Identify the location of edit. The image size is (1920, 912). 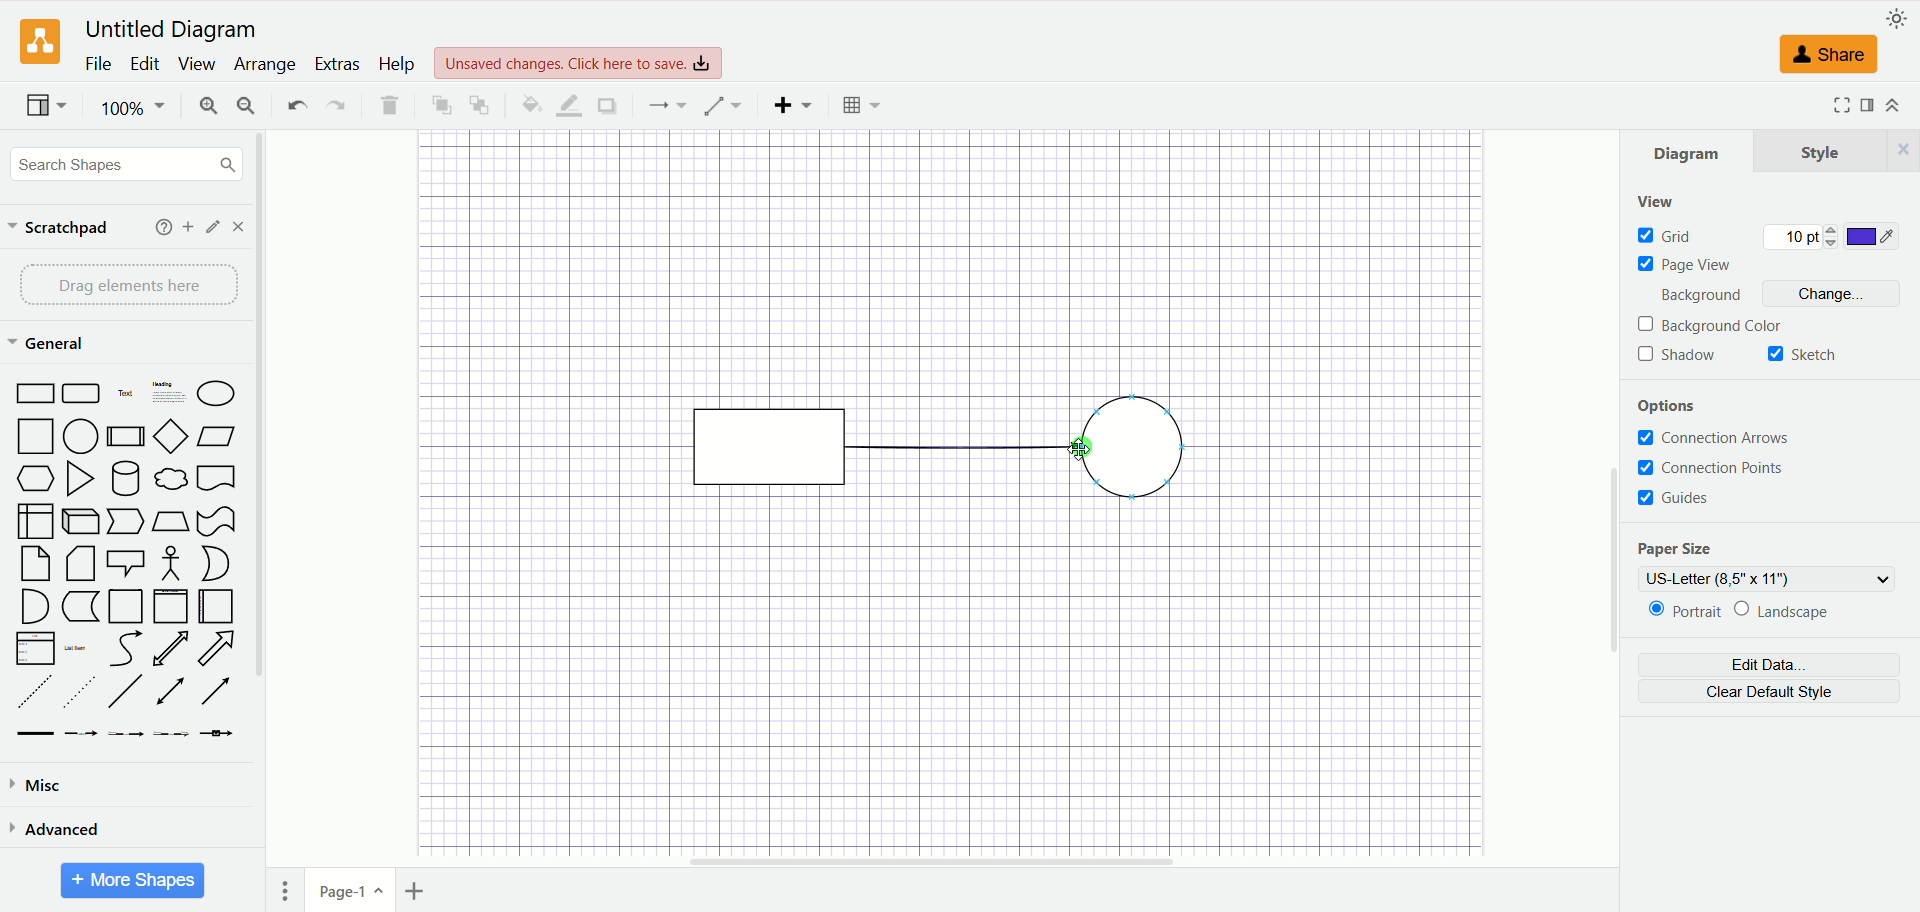
(213, 227).